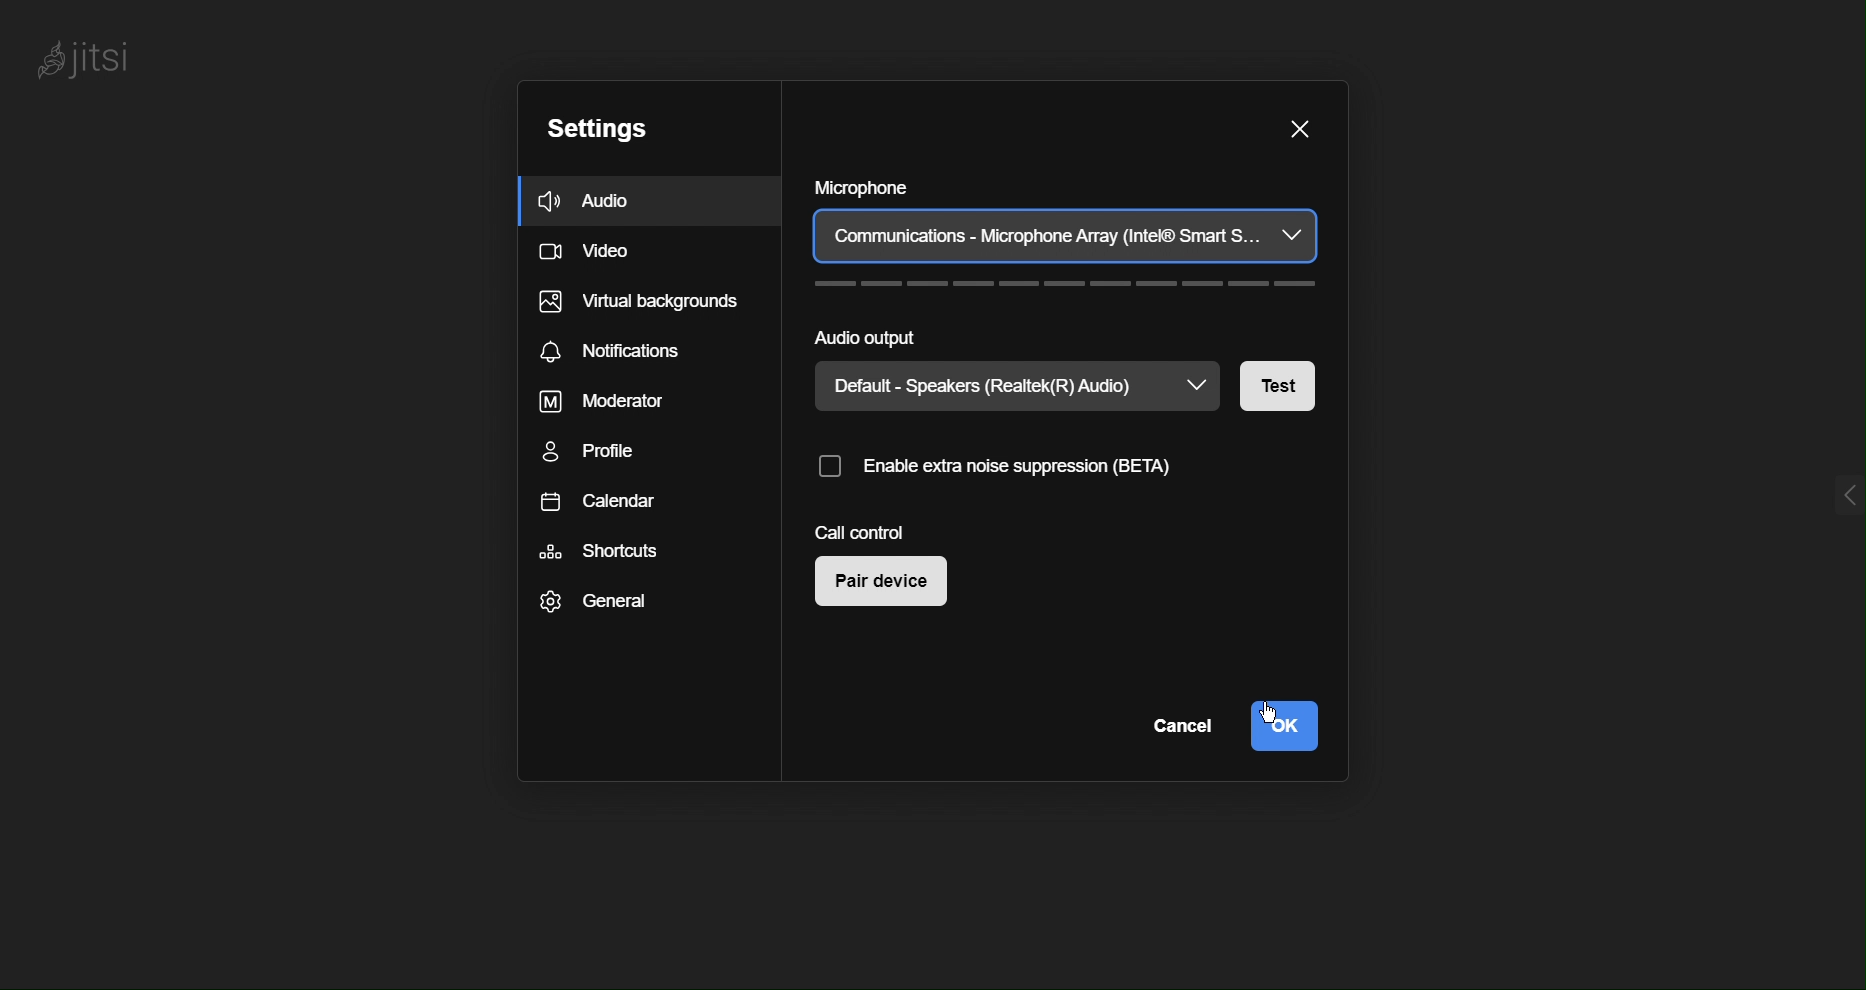  What do you see at coordinates (596, 453) in the screenshot?
I see `Profile` at bounding box center [596, 453].